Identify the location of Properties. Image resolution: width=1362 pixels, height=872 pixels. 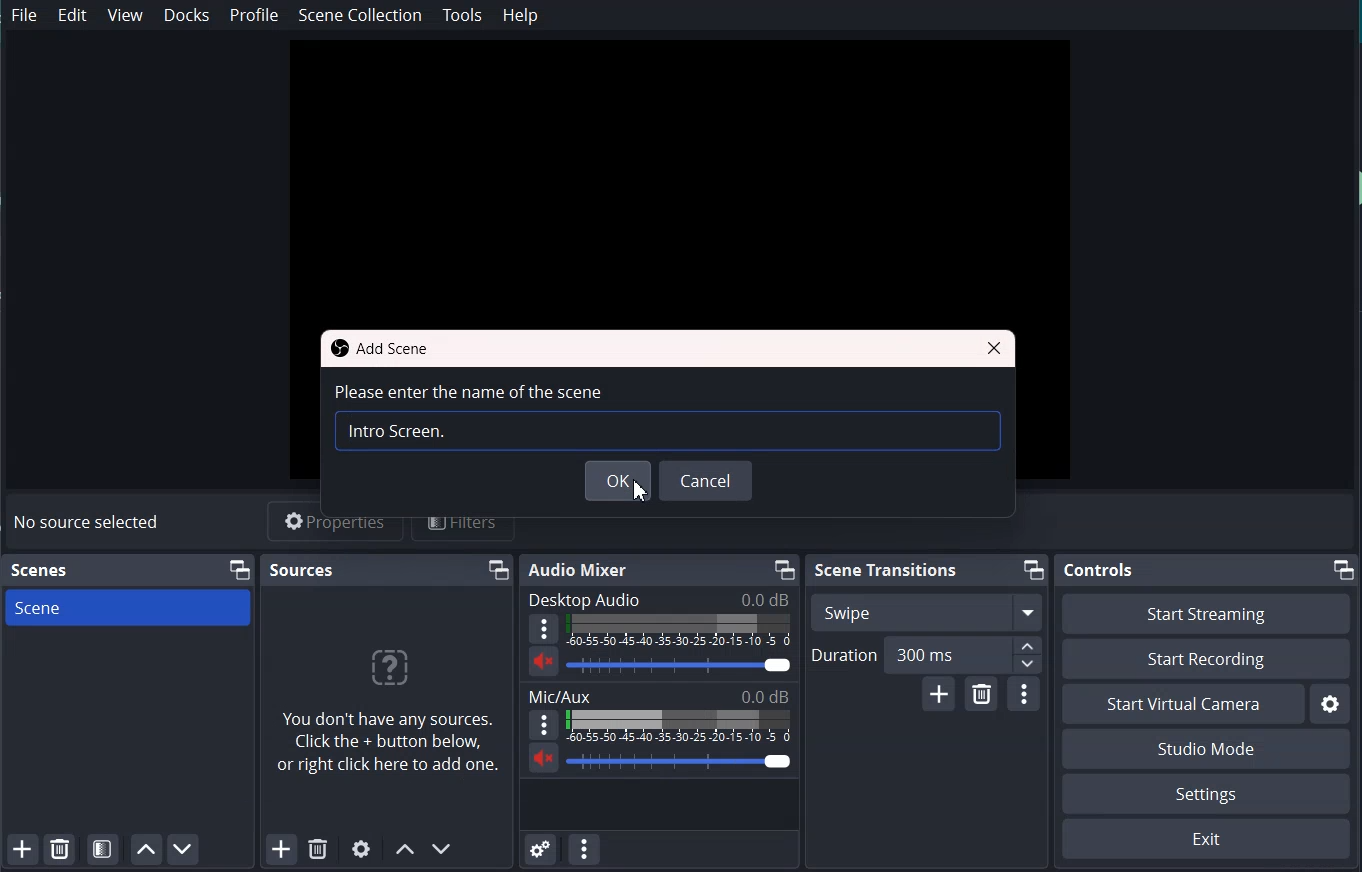
(337, 527).